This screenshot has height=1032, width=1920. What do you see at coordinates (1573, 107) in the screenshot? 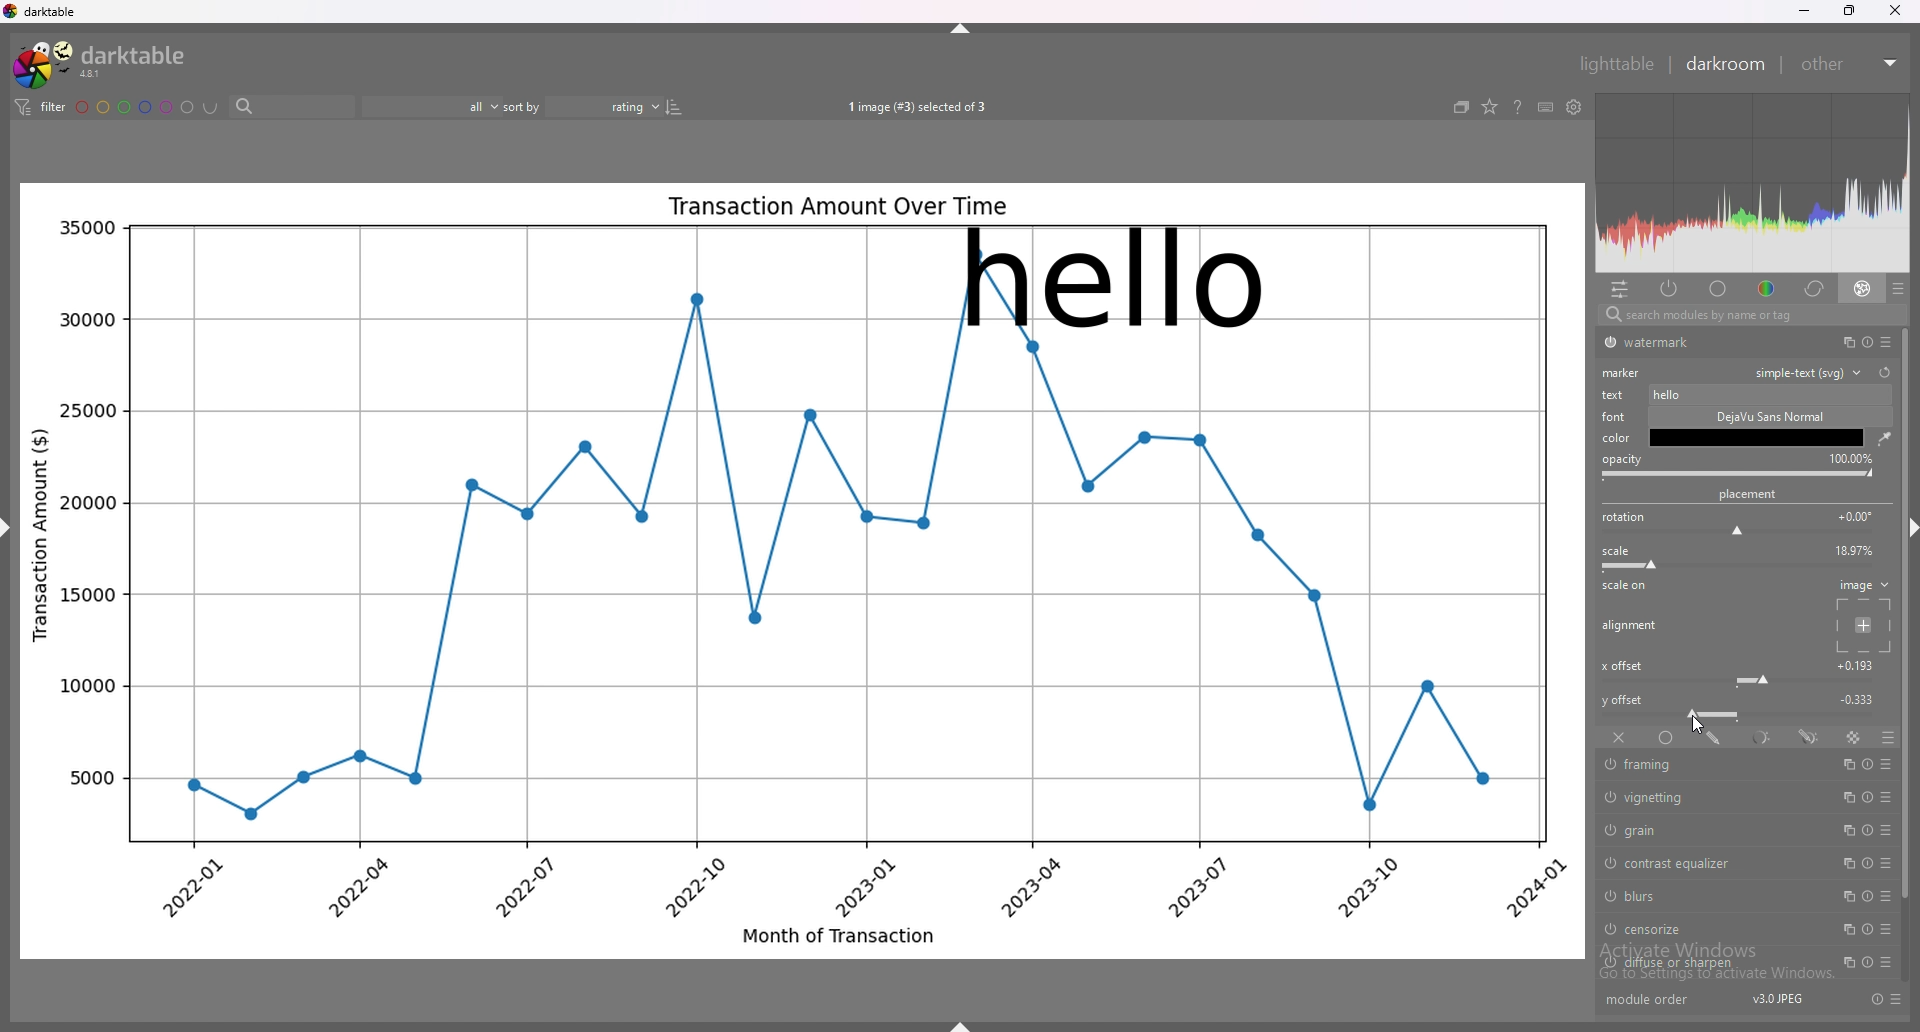
I see `show global preferences` at bounding box center [1573, 107].